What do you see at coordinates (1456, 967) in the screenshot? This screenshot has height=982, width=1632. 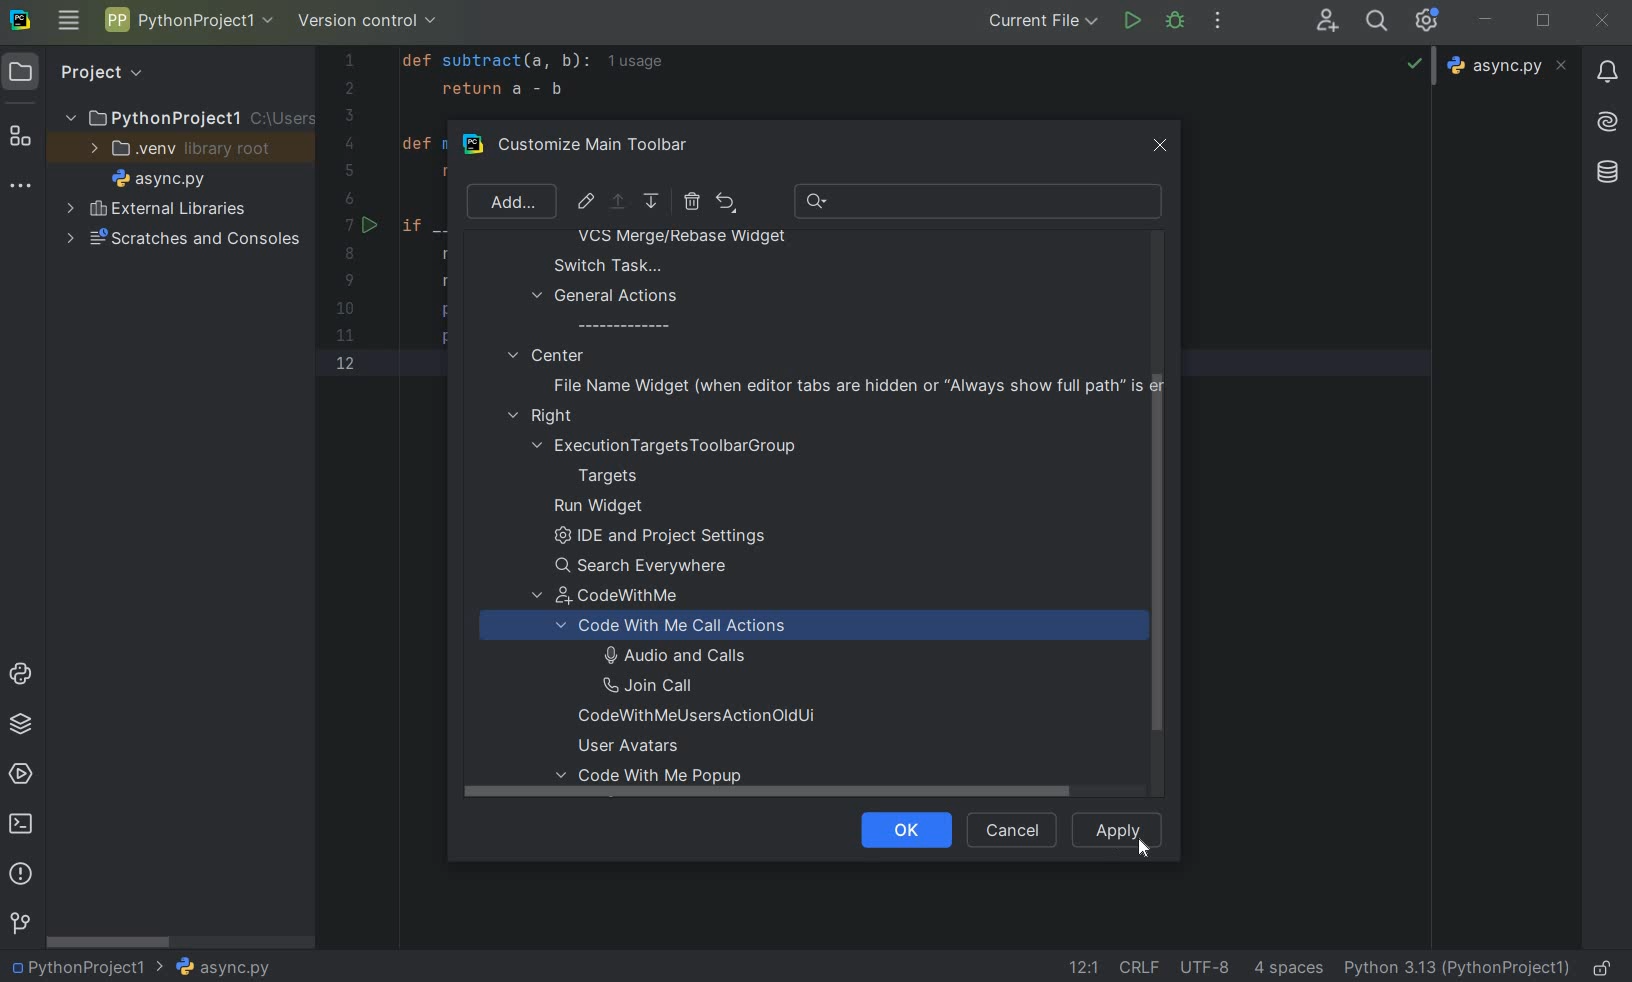 I see `CURRENT INTERPRETER` at bounding box center [1456, 967].